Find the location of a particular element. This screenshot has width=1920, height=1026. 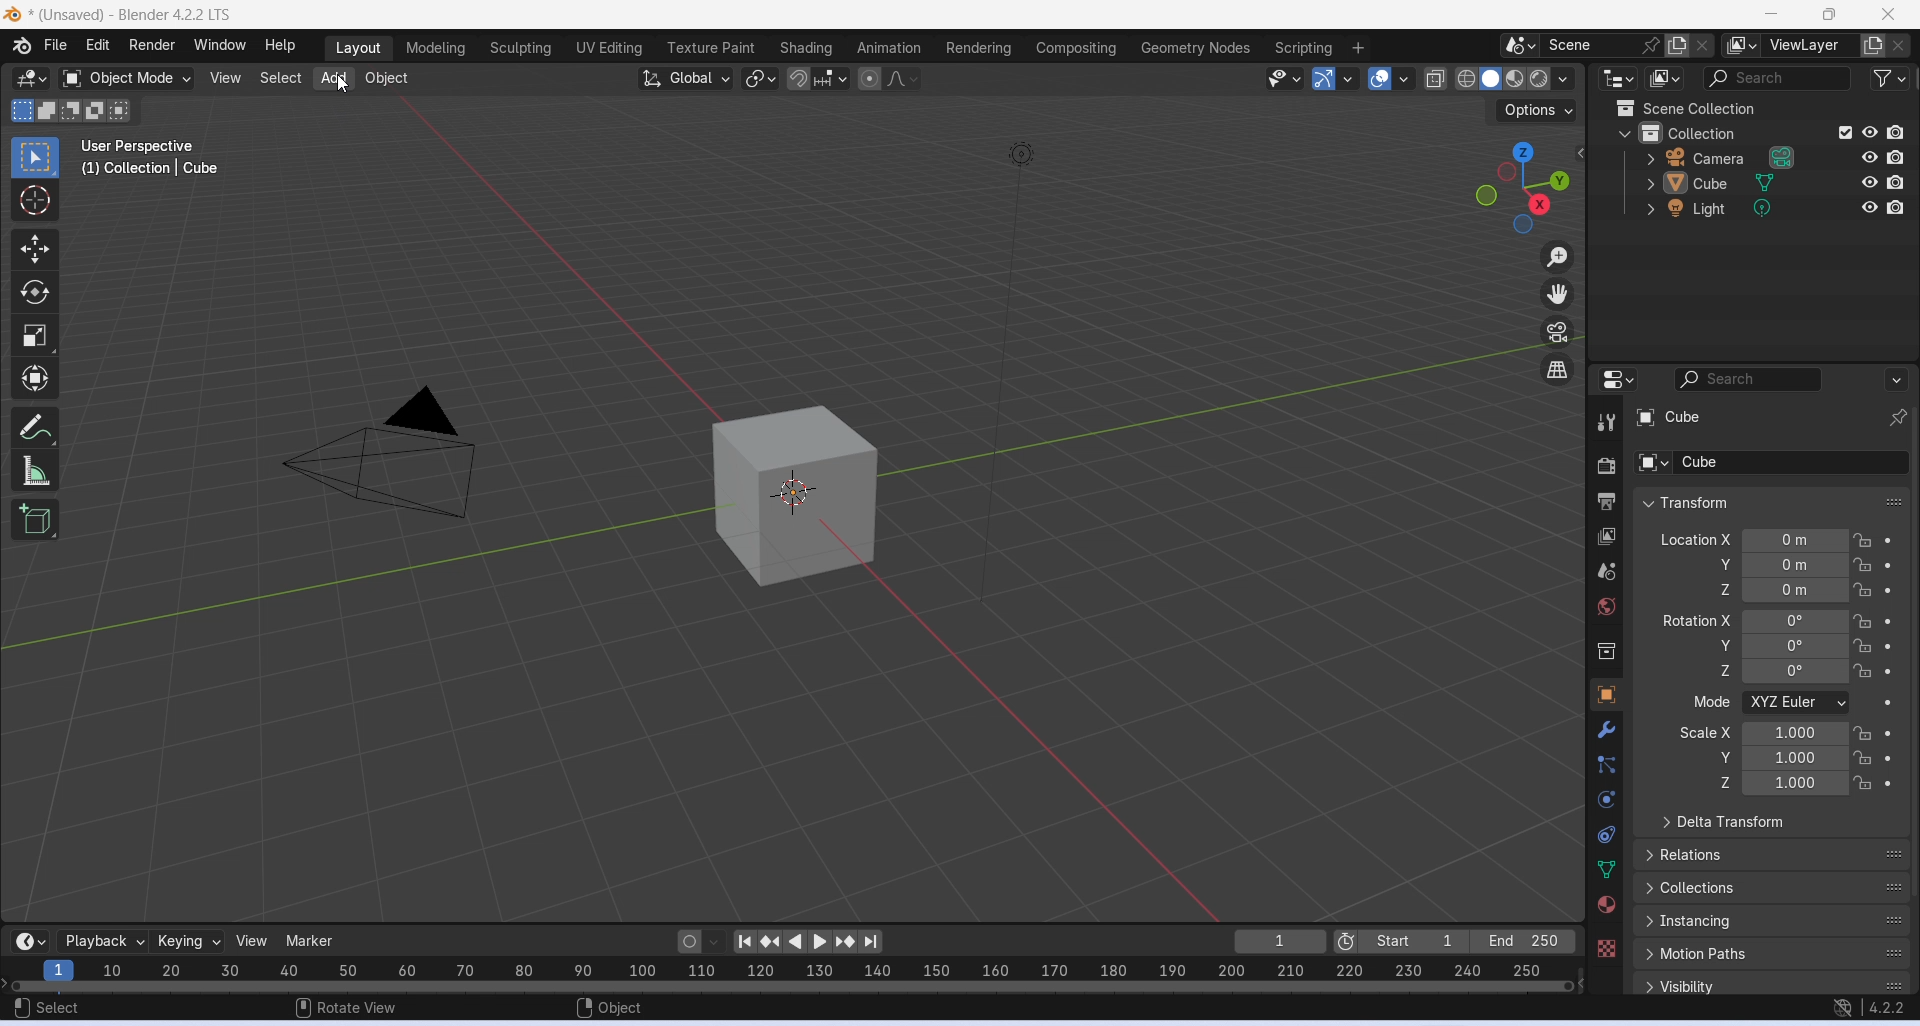

UV editing is located at coordinates (608, 47).